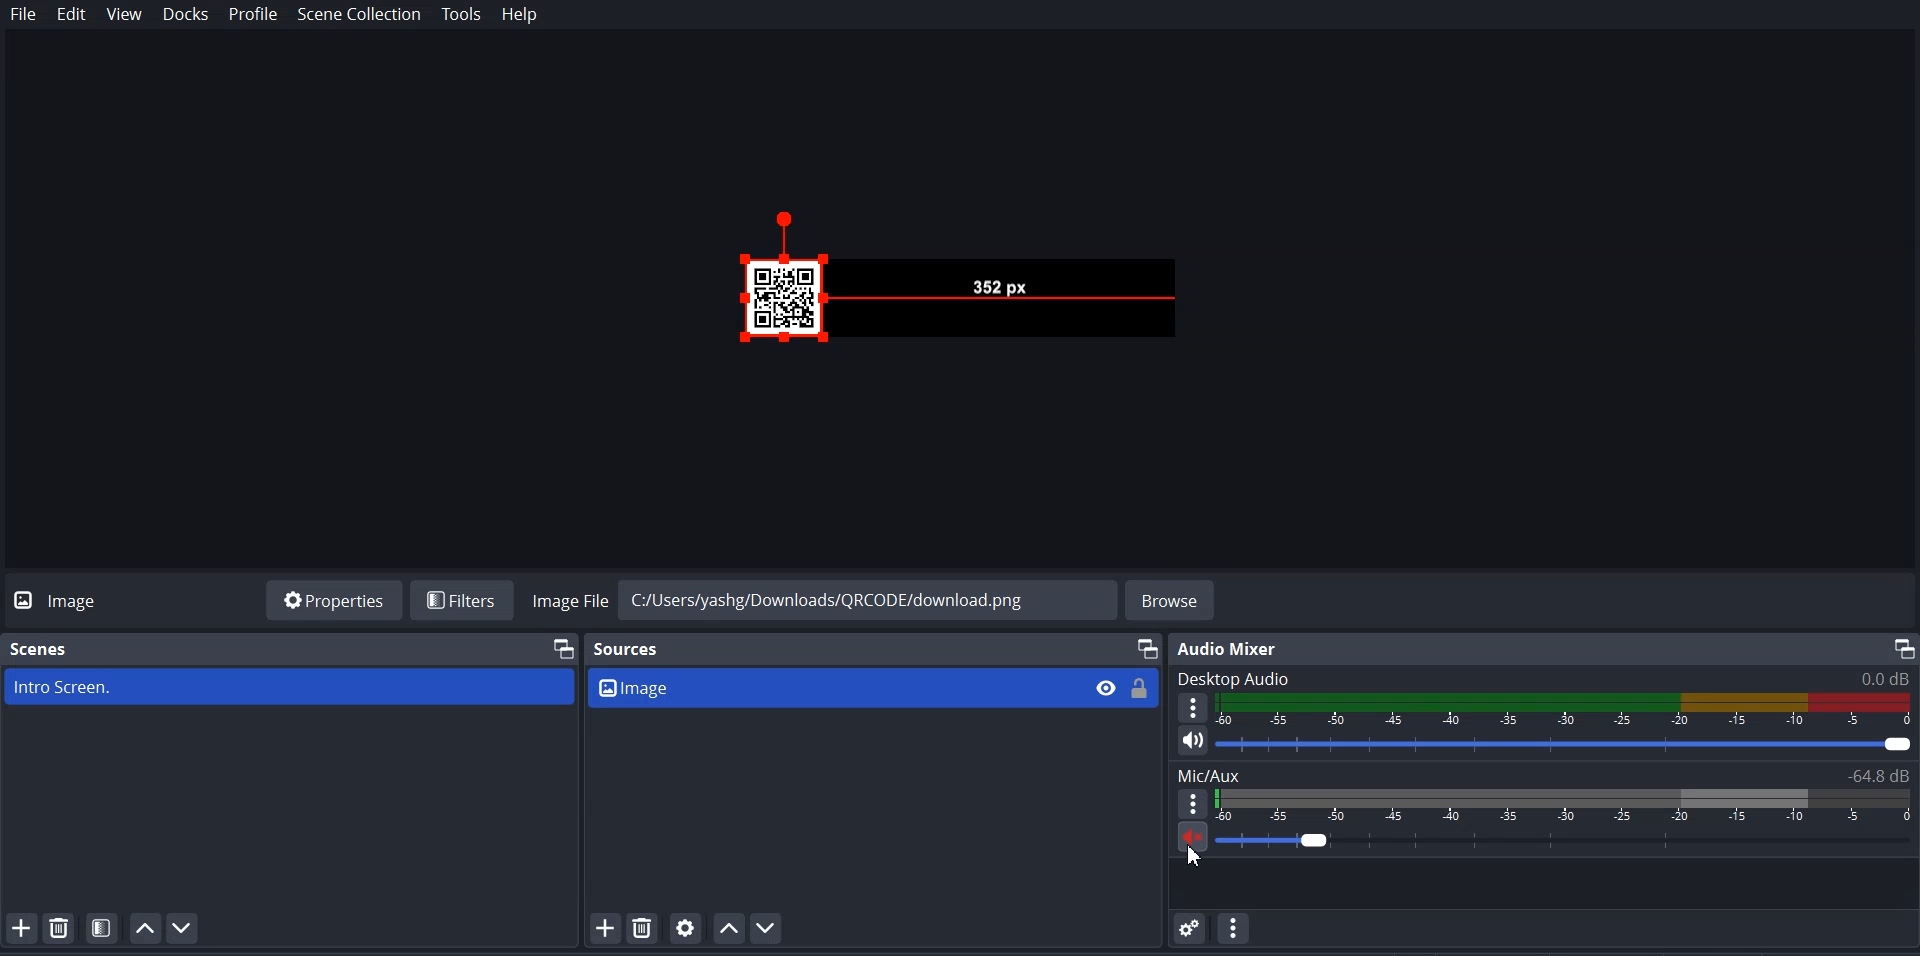 Image resolution: width=1920 pixels, height=956 pixels. I want to click on Help, so click(520, 15).